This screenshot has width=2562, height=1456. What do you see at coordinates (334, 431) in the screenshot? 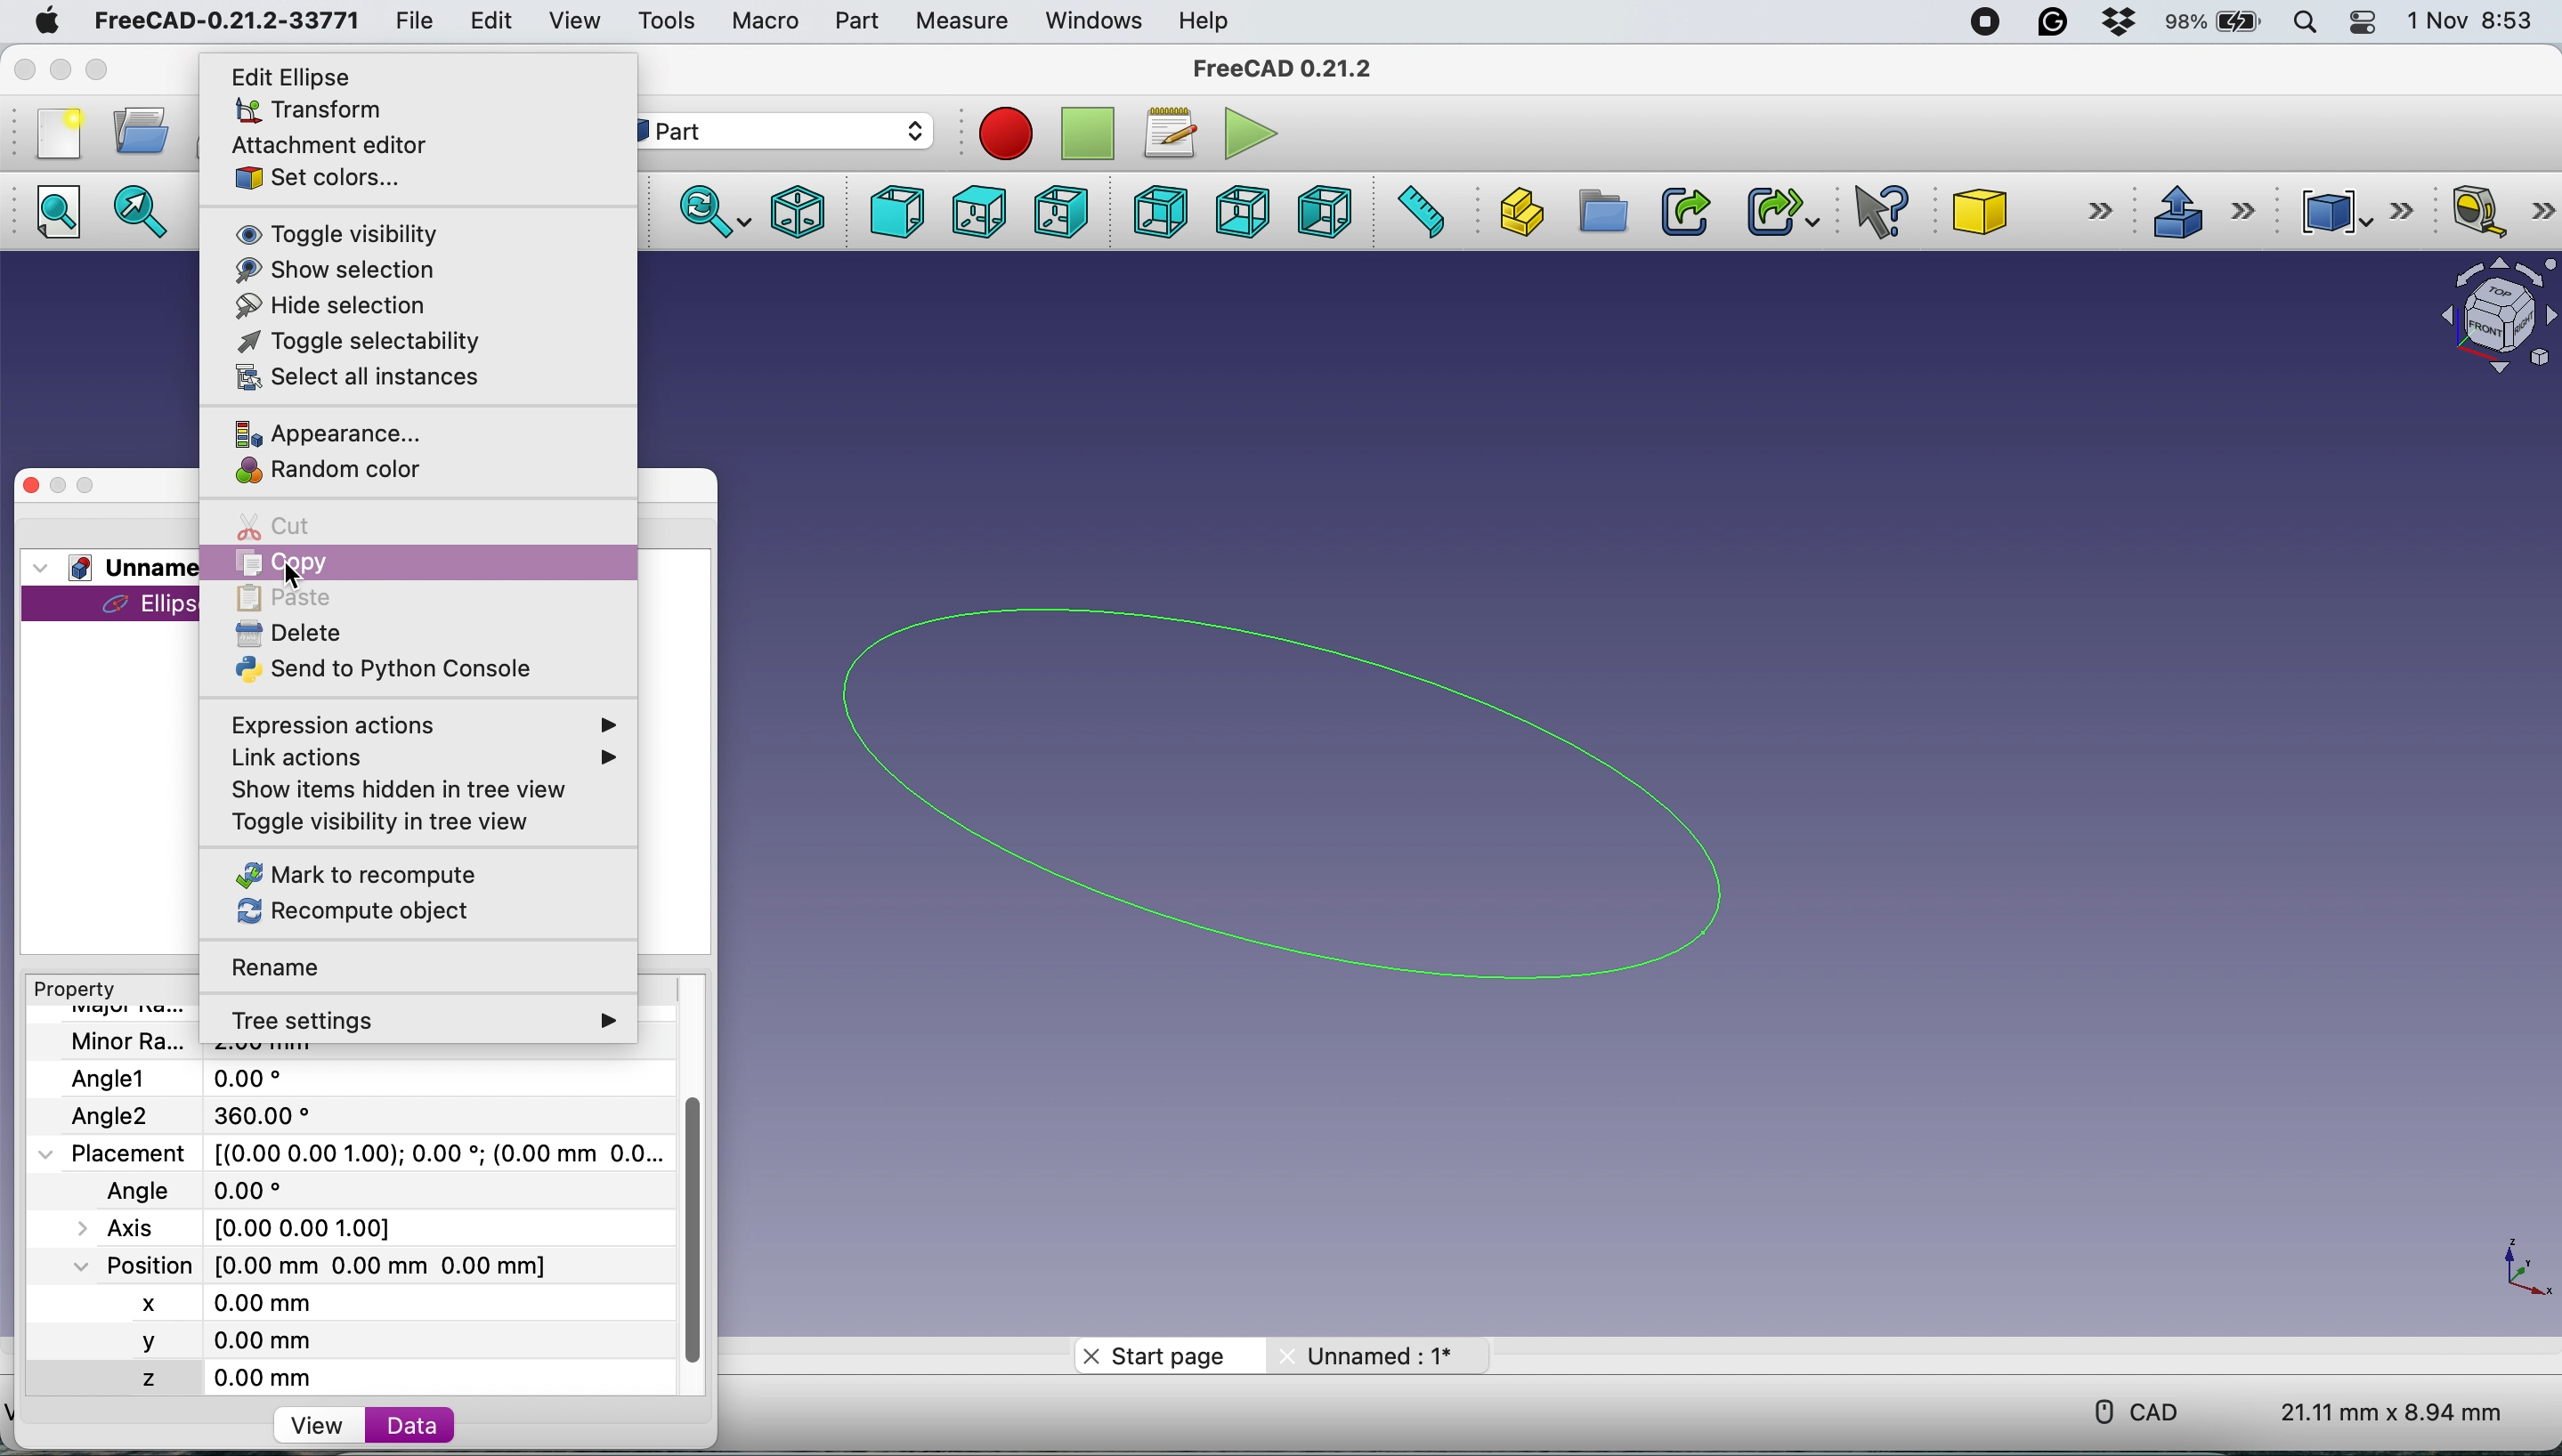
I see `appearance` at bounding box center [334, 431].